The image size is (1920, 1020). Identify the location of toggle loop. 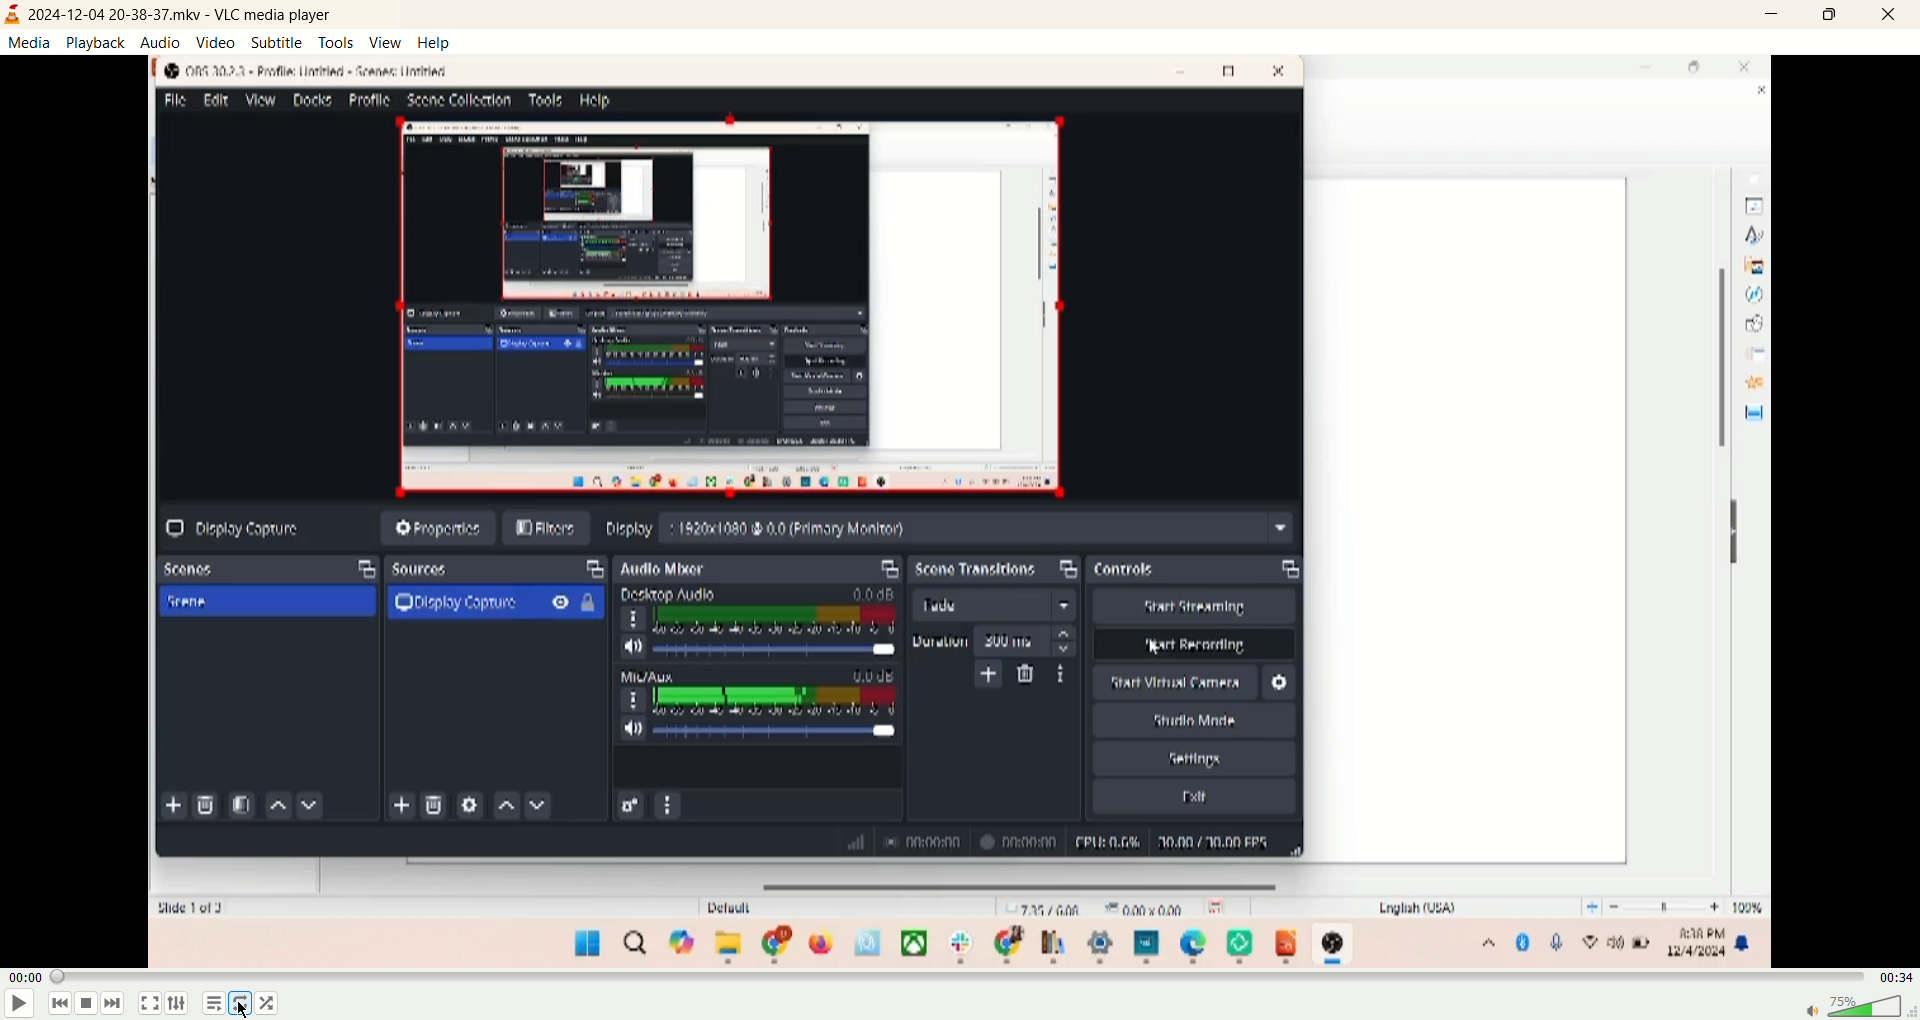
(238, 1004).